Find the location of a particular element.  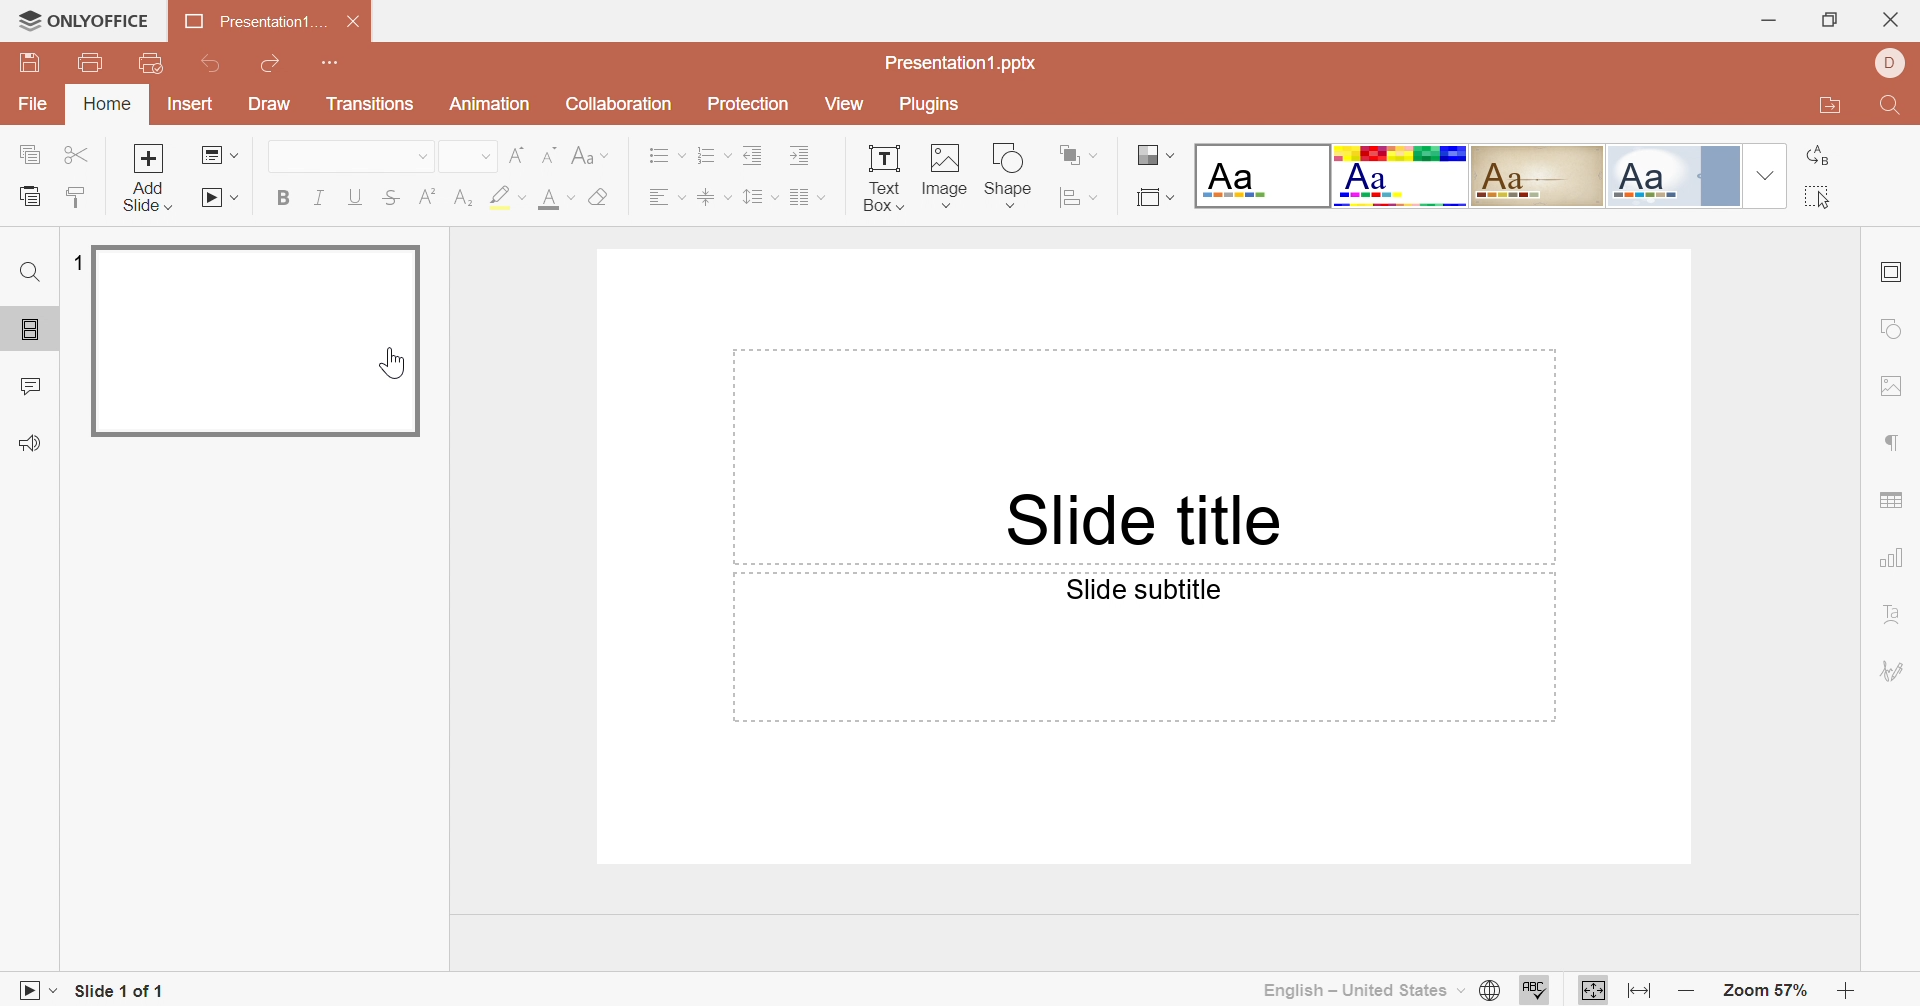

Redo is located at coordinates (271, 64).